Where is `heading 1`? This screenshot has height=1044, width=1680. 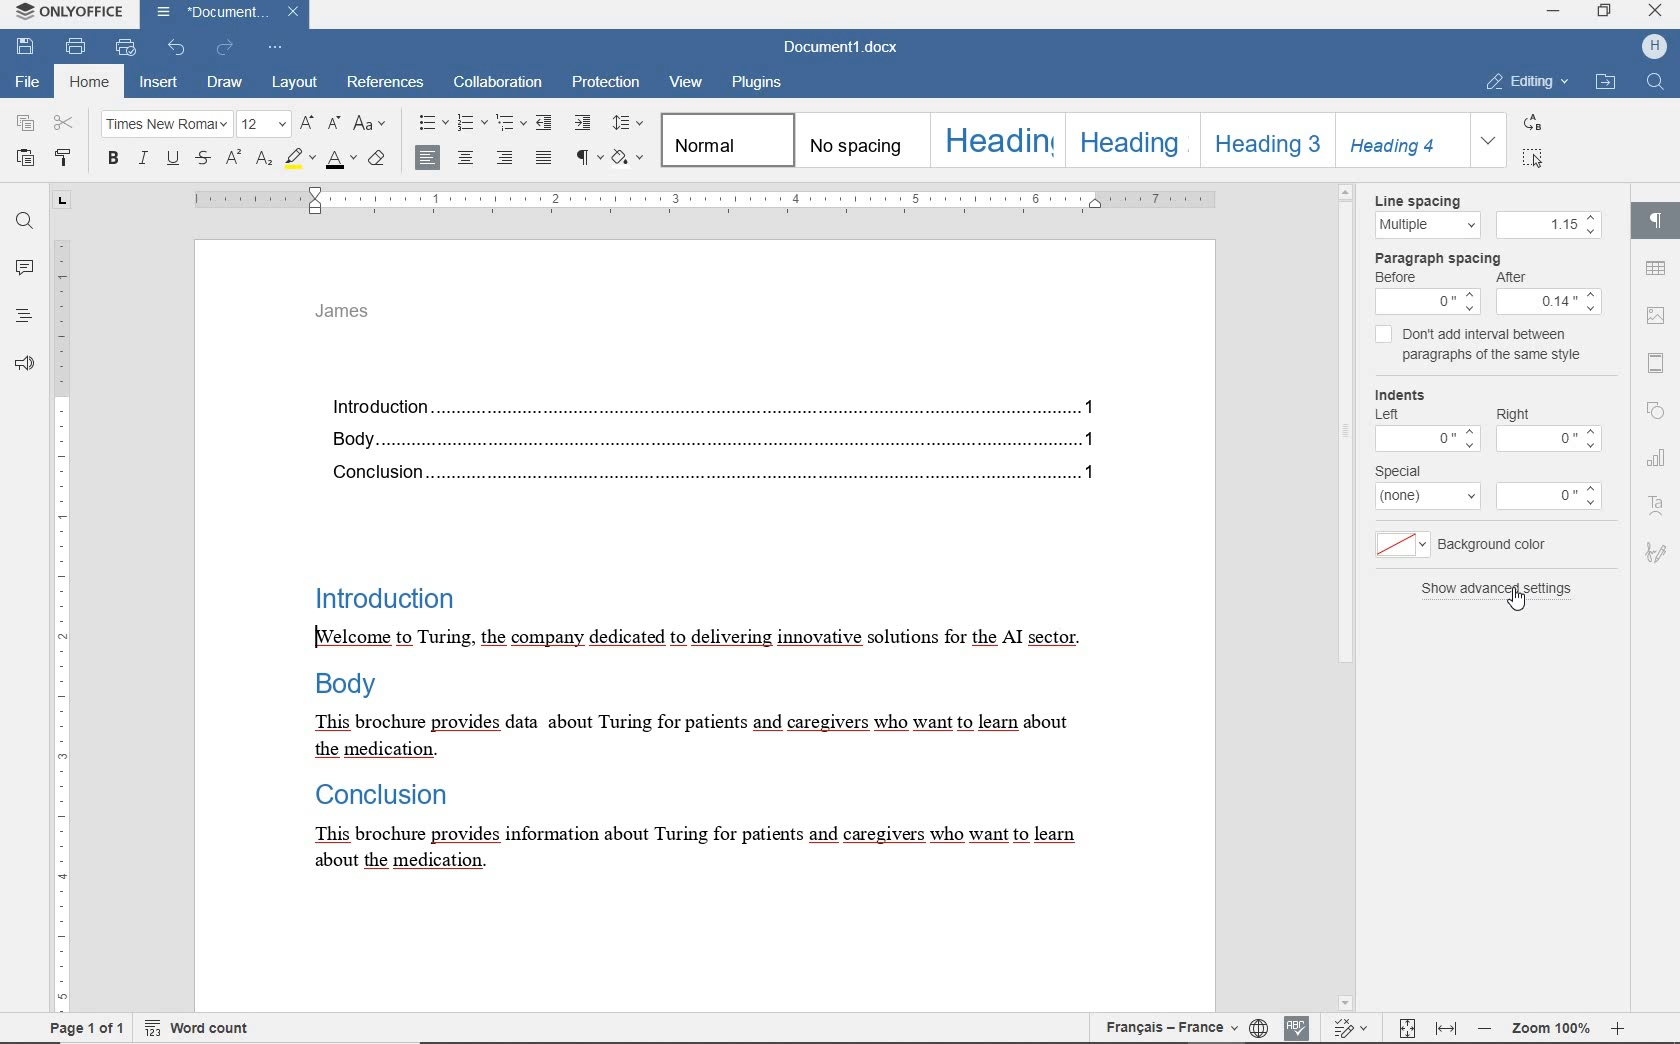 heading 1 is located at coordinates (996, 141).